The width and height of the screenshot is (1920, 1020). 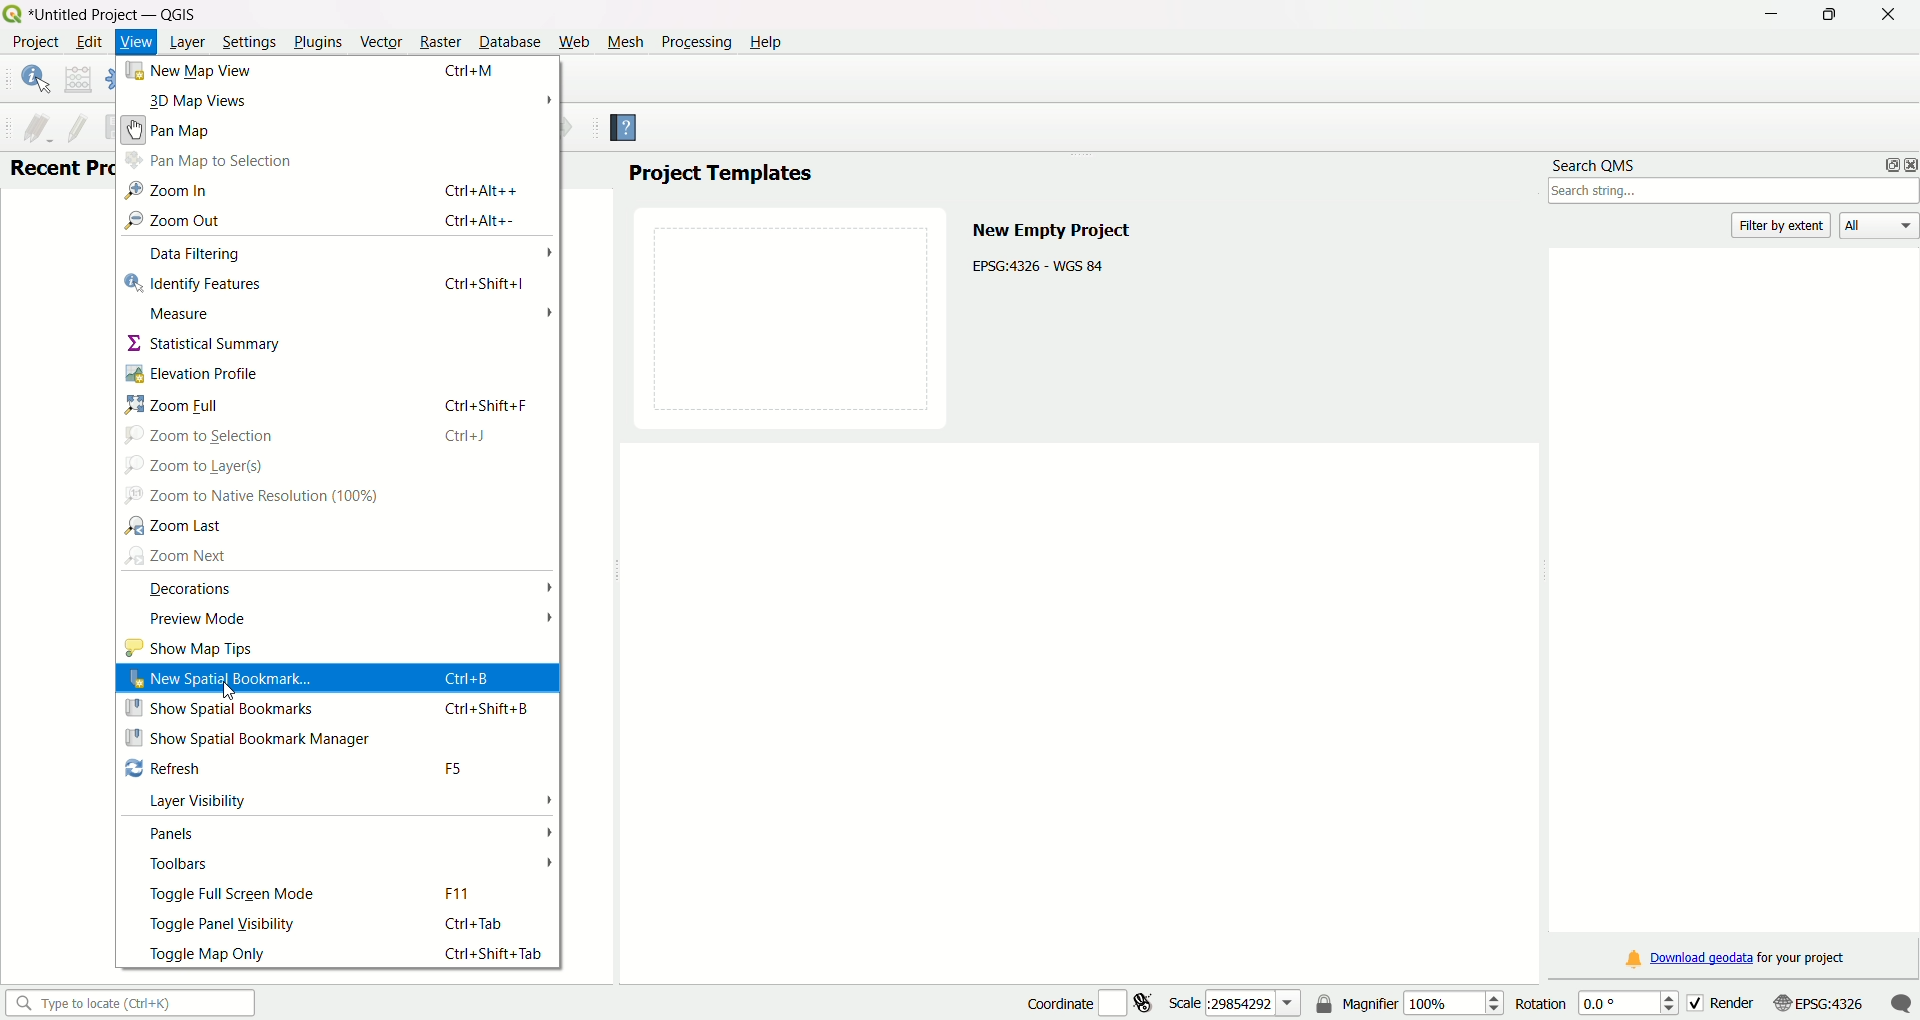 I want to click on Project, so click(x=35, y=44).